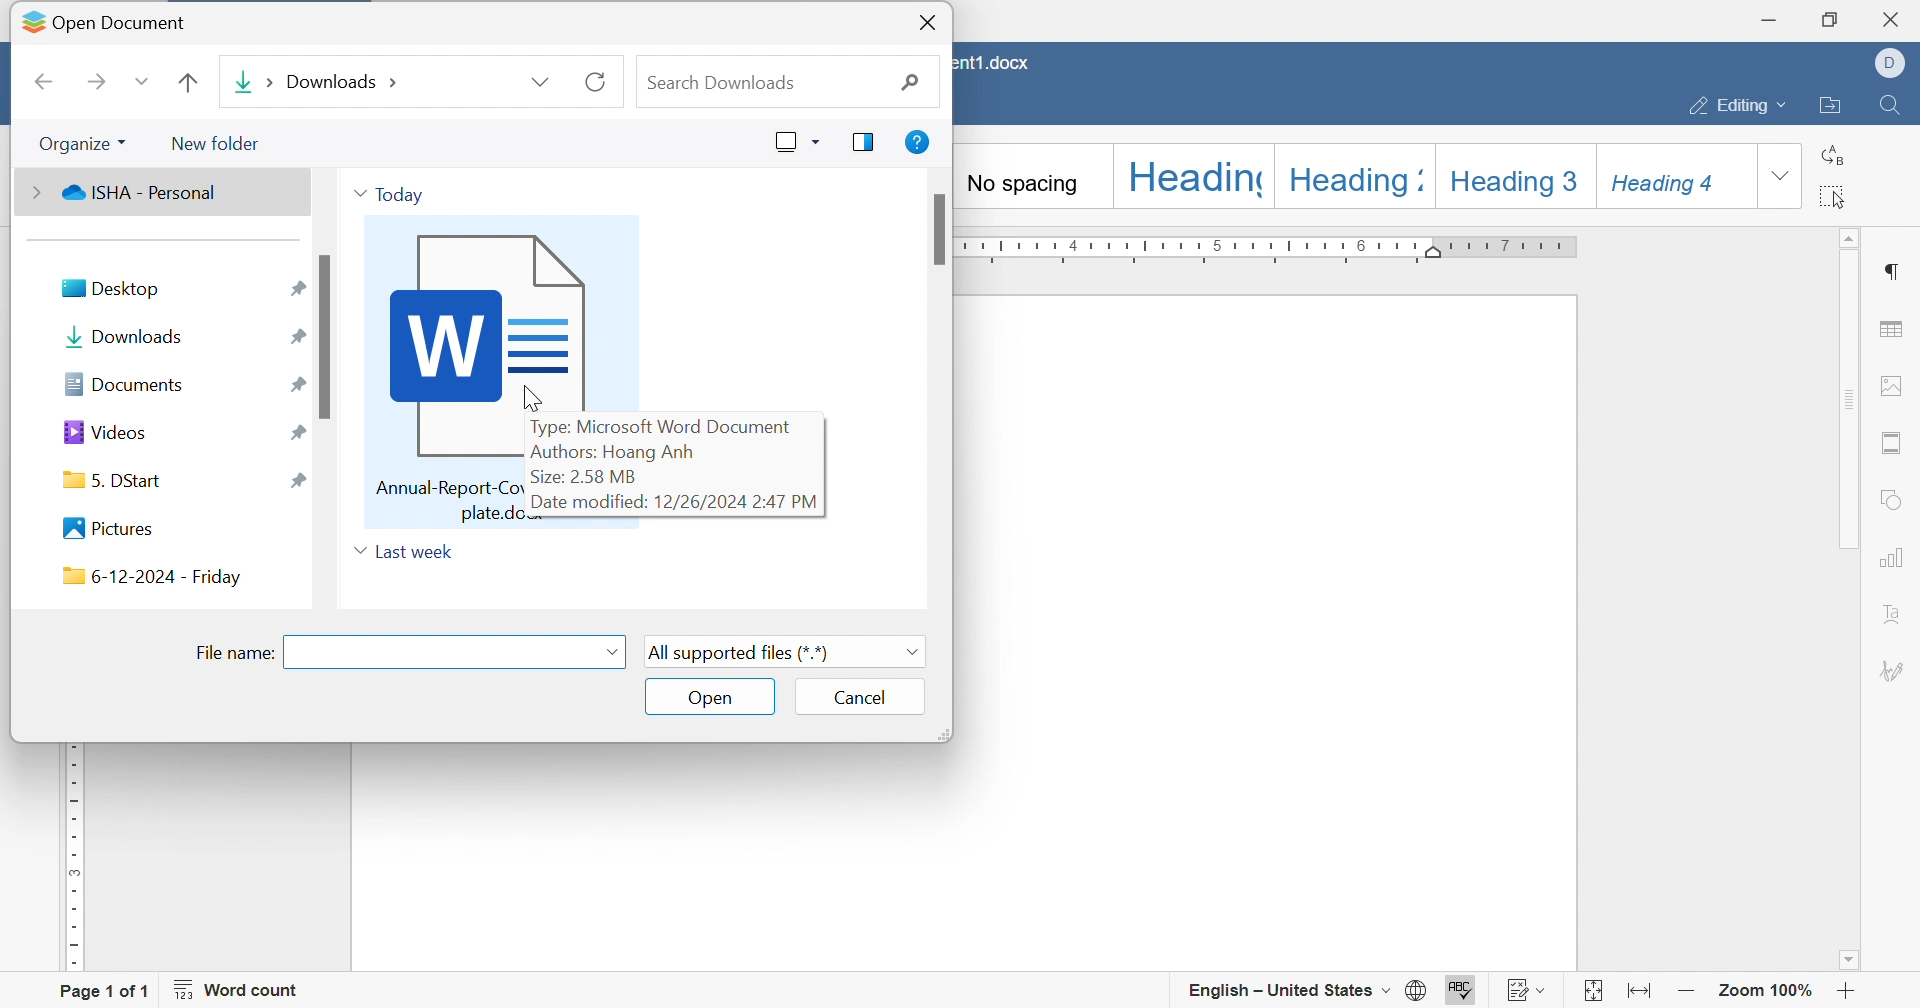  Describe the element at coordinates (1359, 172) in the screenshot. I see `types of heading` at that location.